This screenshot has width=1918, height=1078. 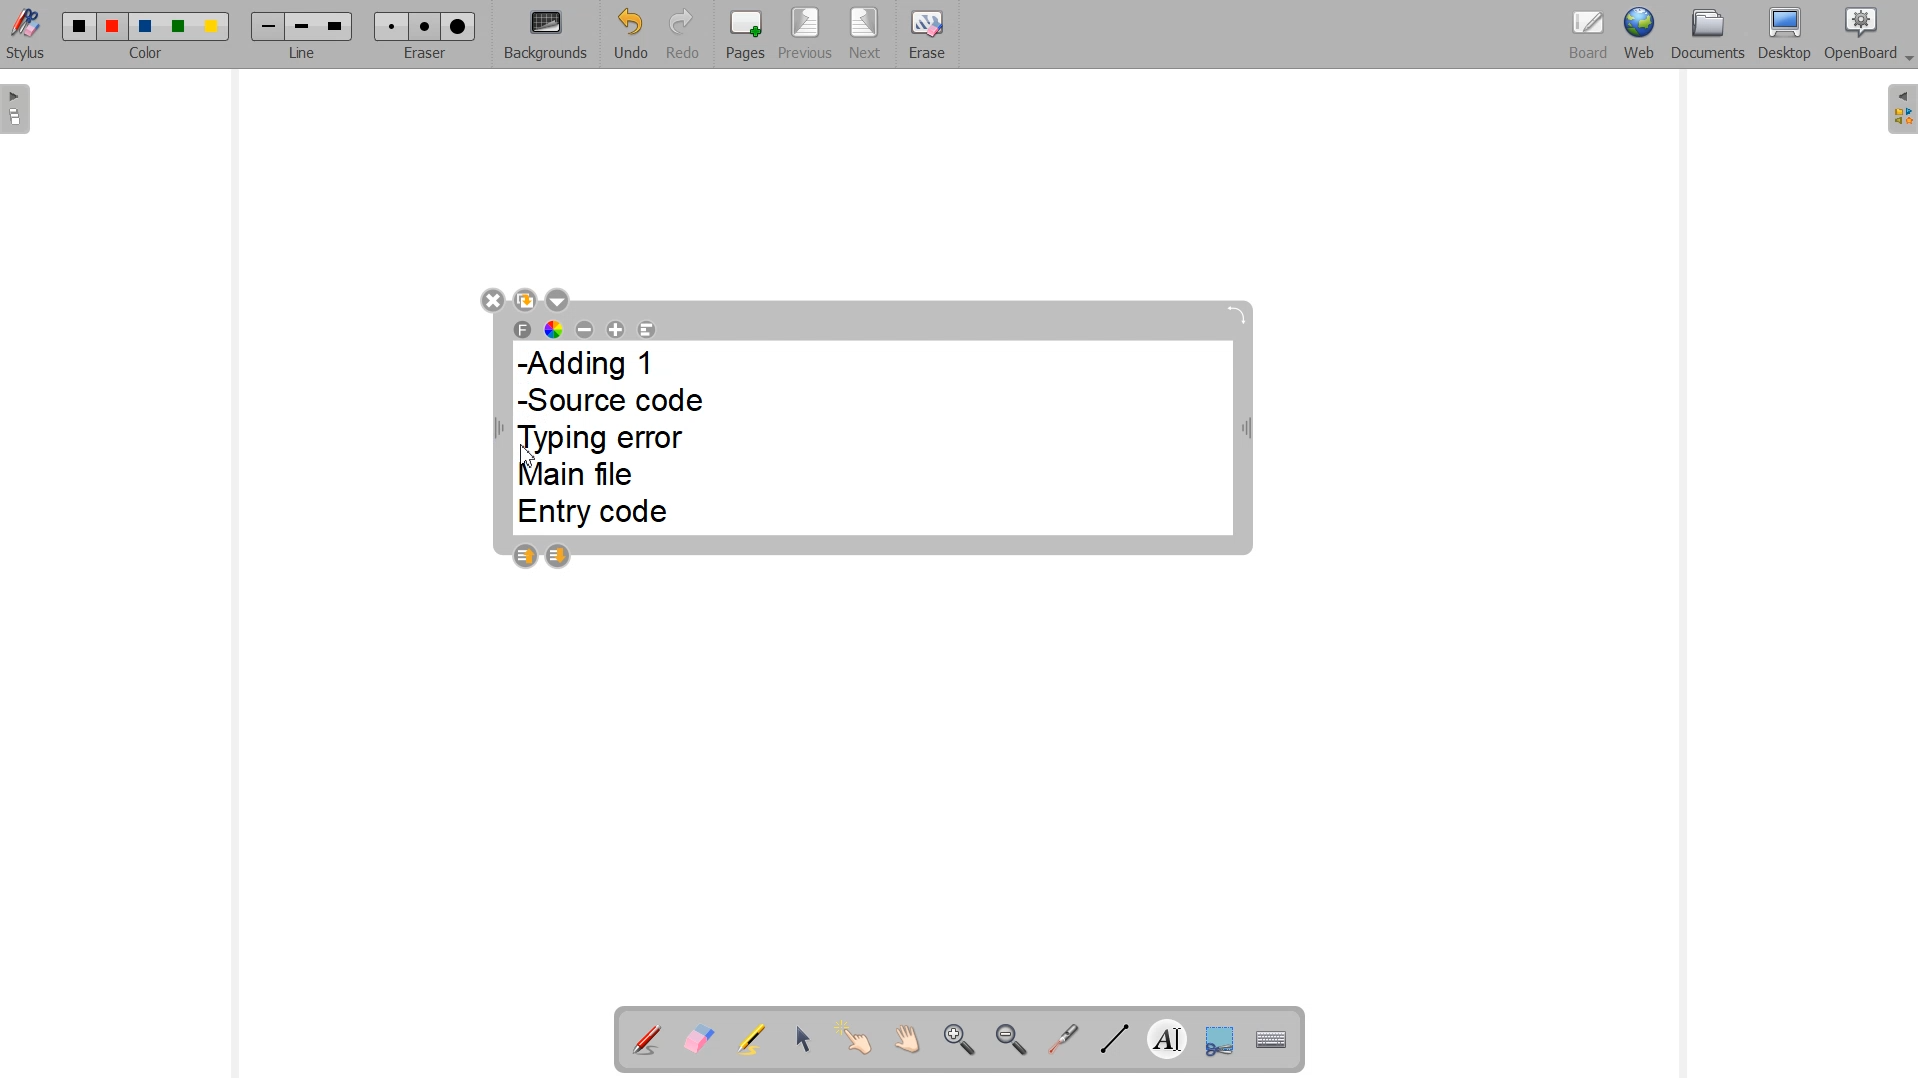 What do you see at coordinates (1272, 1037) in the screenshot?
I see `Display virtual keyboard ` at bounding box center [1272, 1037].